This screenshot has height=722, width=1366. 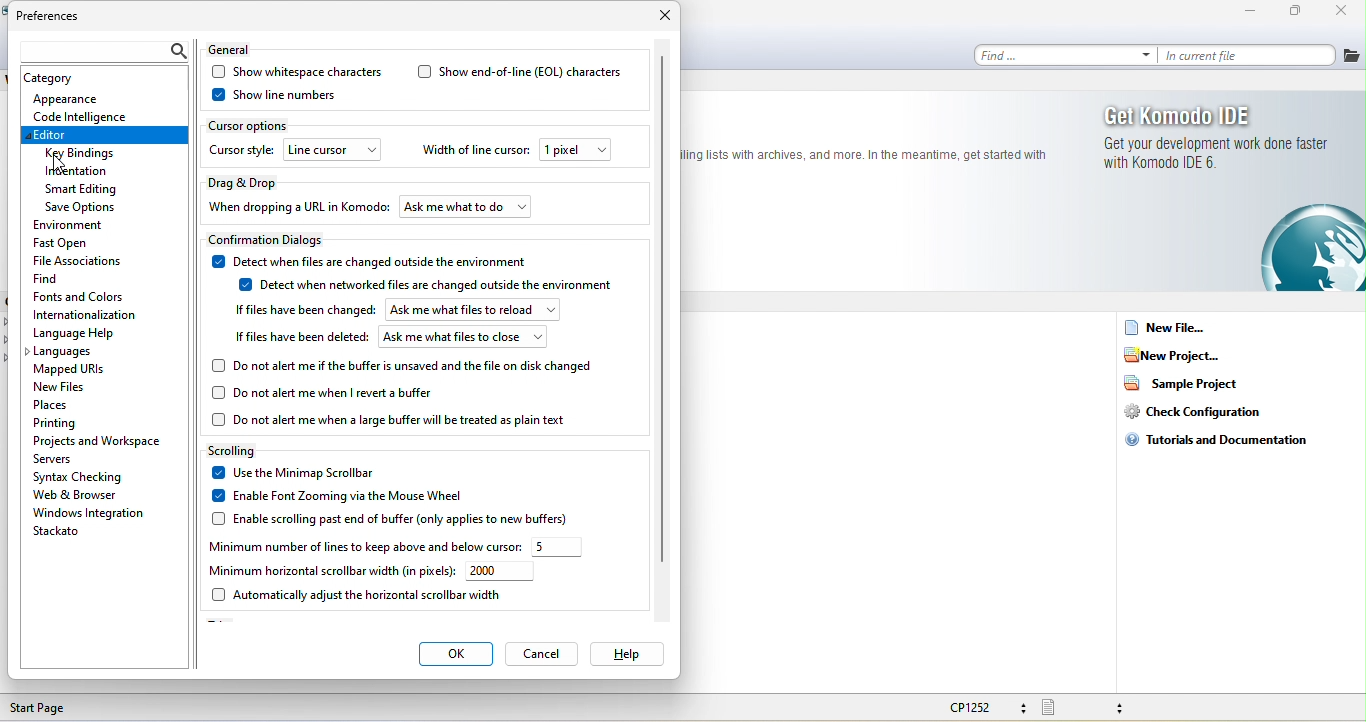 What do you see at coordinates (464, 338) in the screenshot?
I see `ask me what files to close` at bounding box center [464, 338].